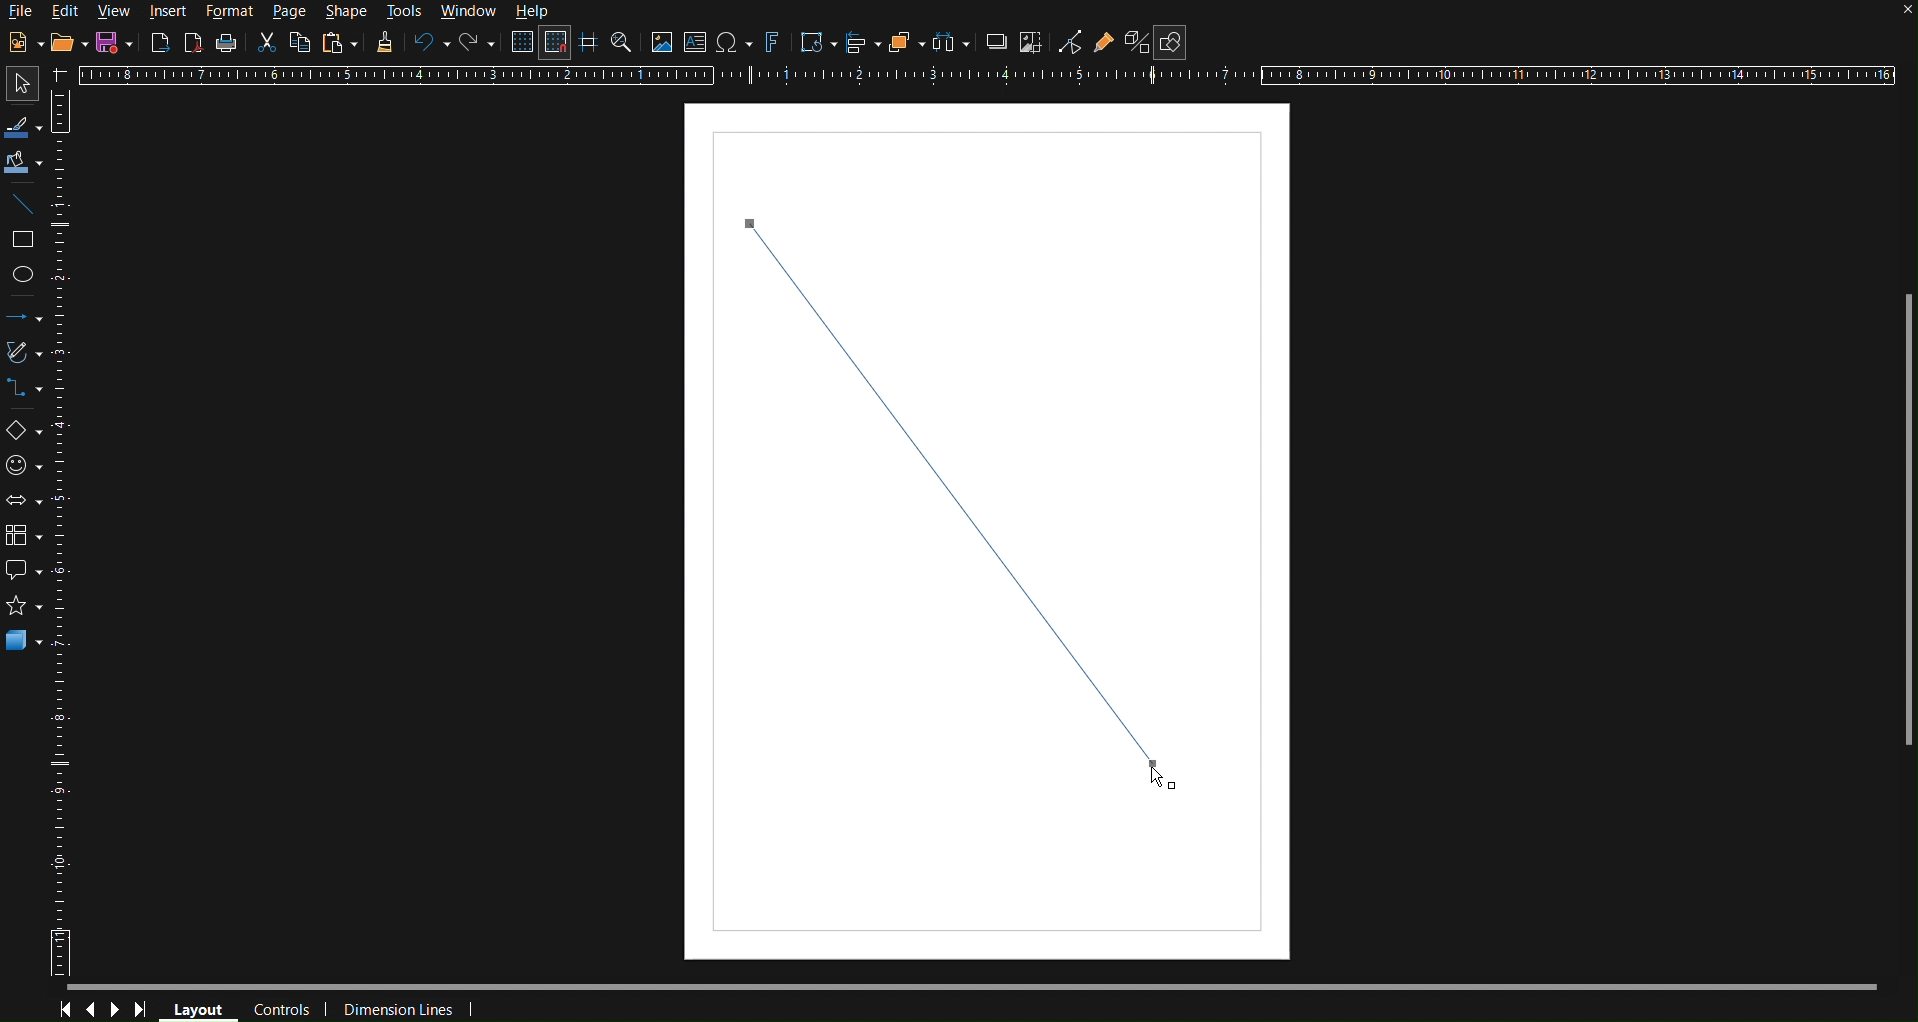  I want to click on Insert, so click(169, 12).